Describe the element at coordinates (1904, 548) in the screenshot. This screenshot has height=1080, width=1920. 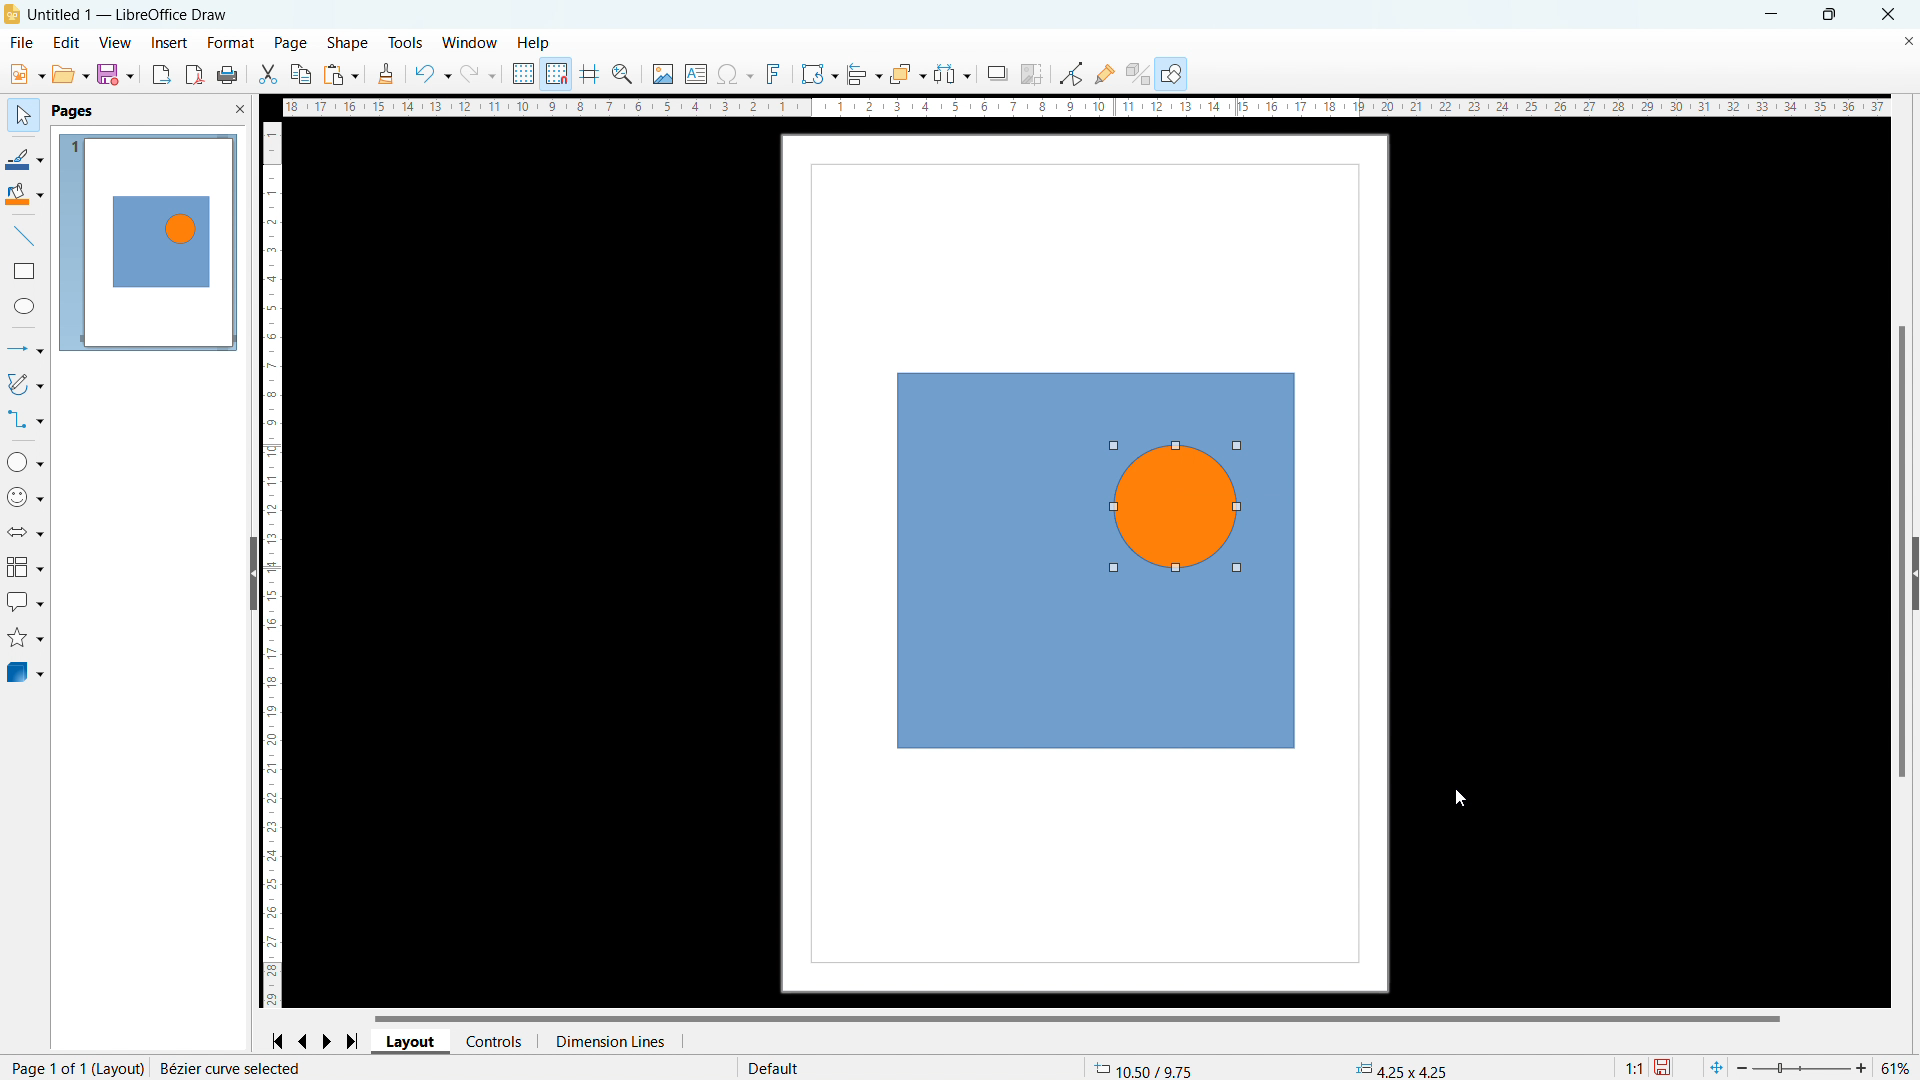
I see `vertical scrollbar` at that location.